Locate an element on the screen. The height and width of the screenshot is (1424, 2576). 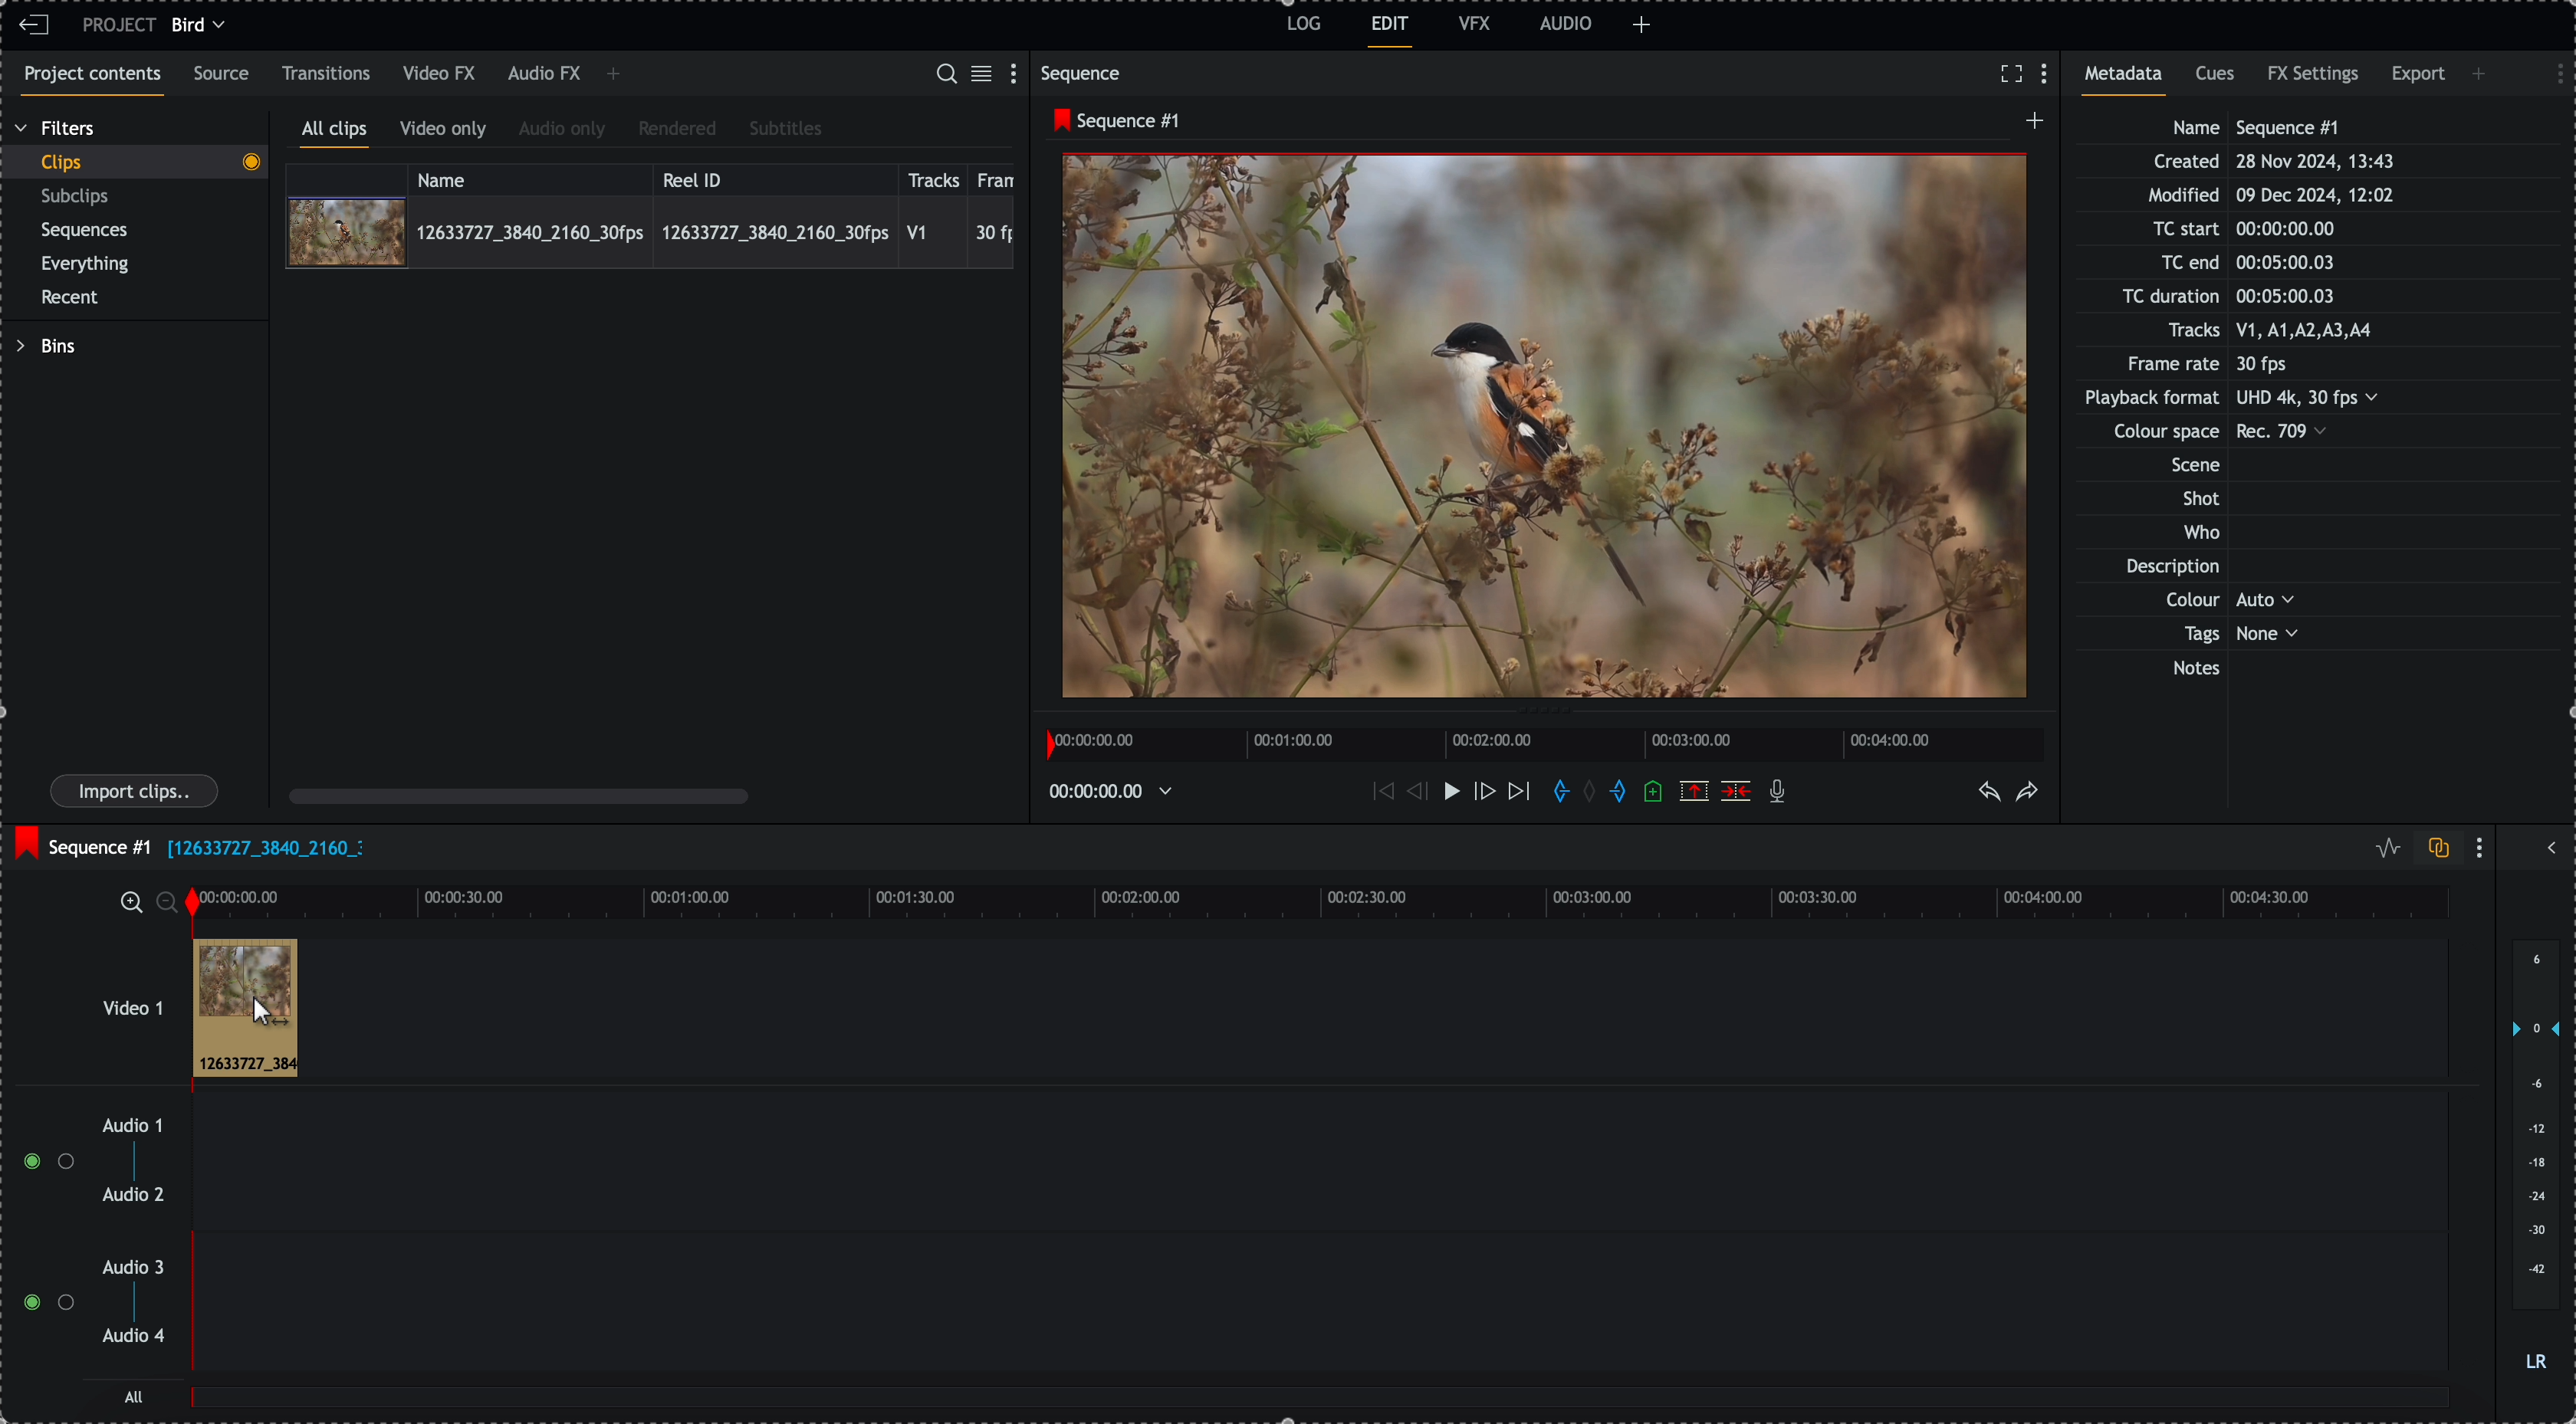
picture is located at coordinates (1545, 431).